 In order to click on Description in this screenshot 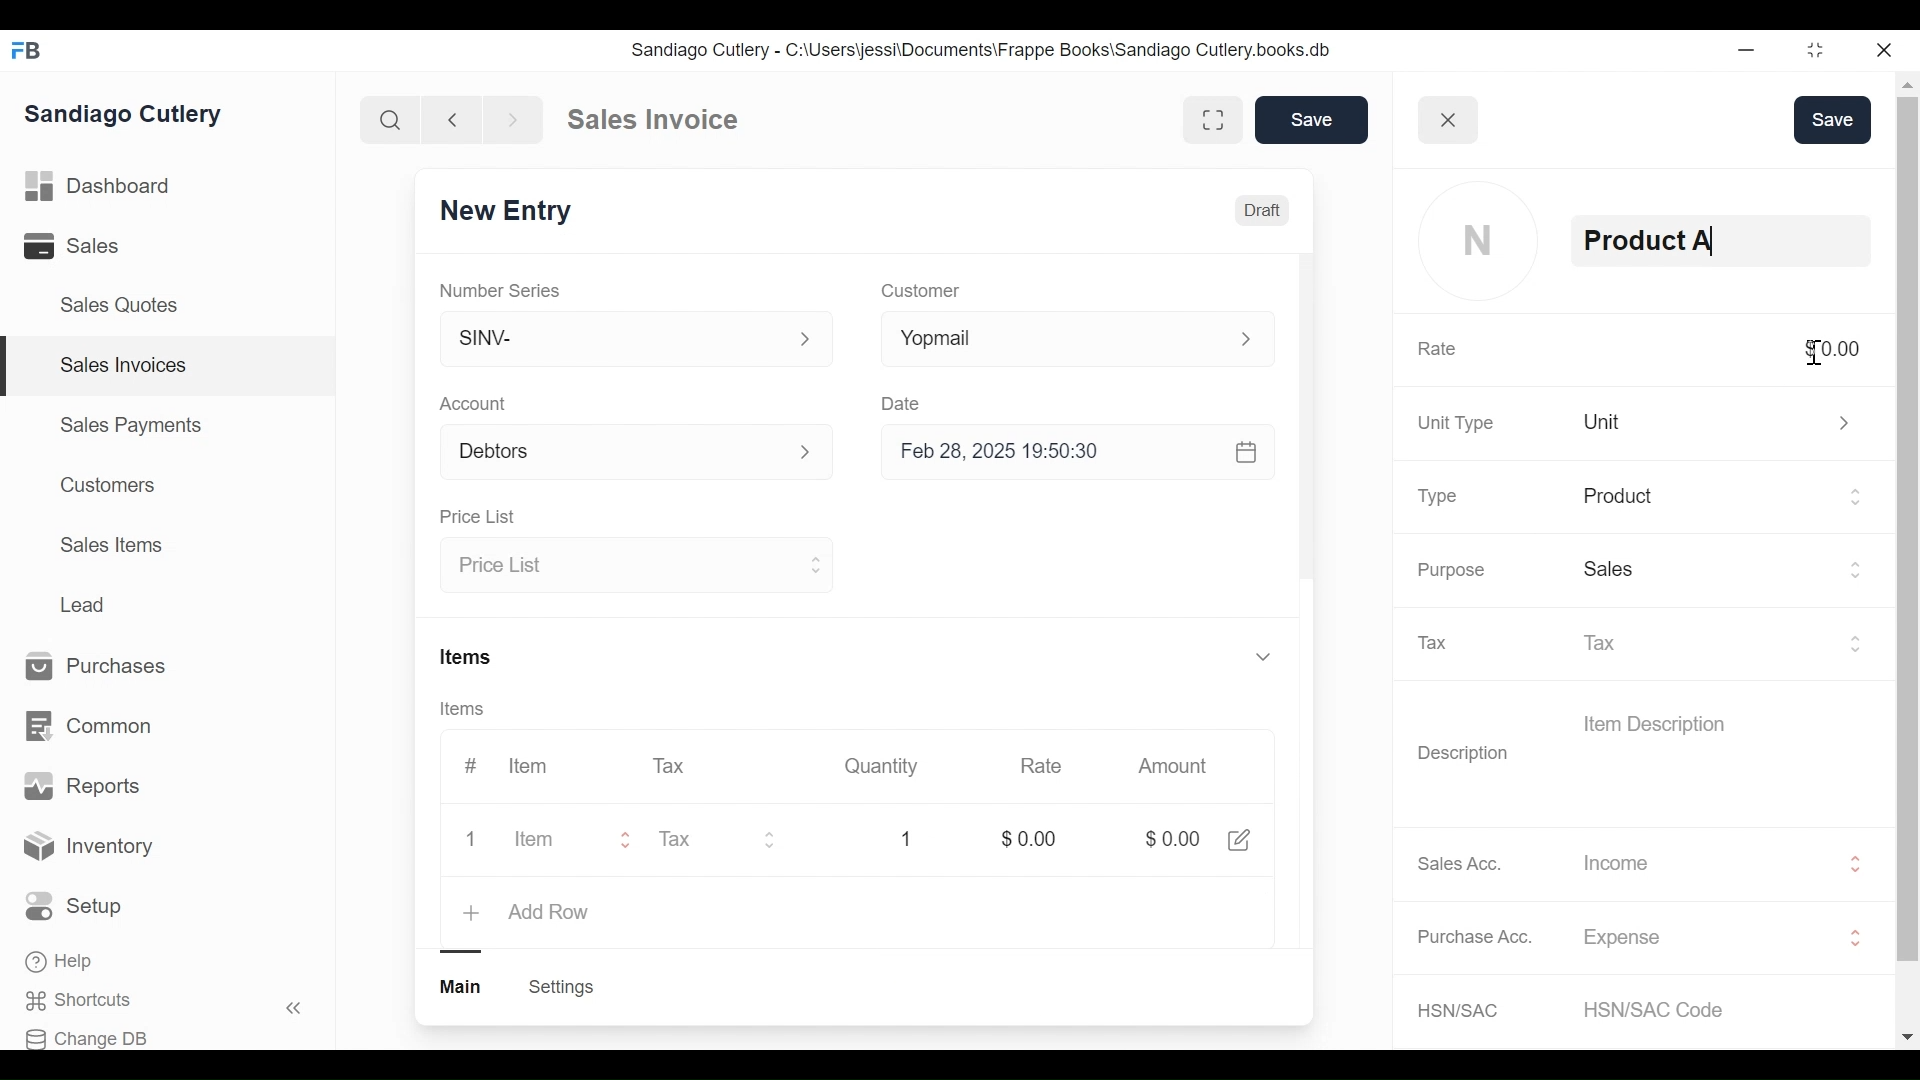, I will do `click(1464, 755)`.